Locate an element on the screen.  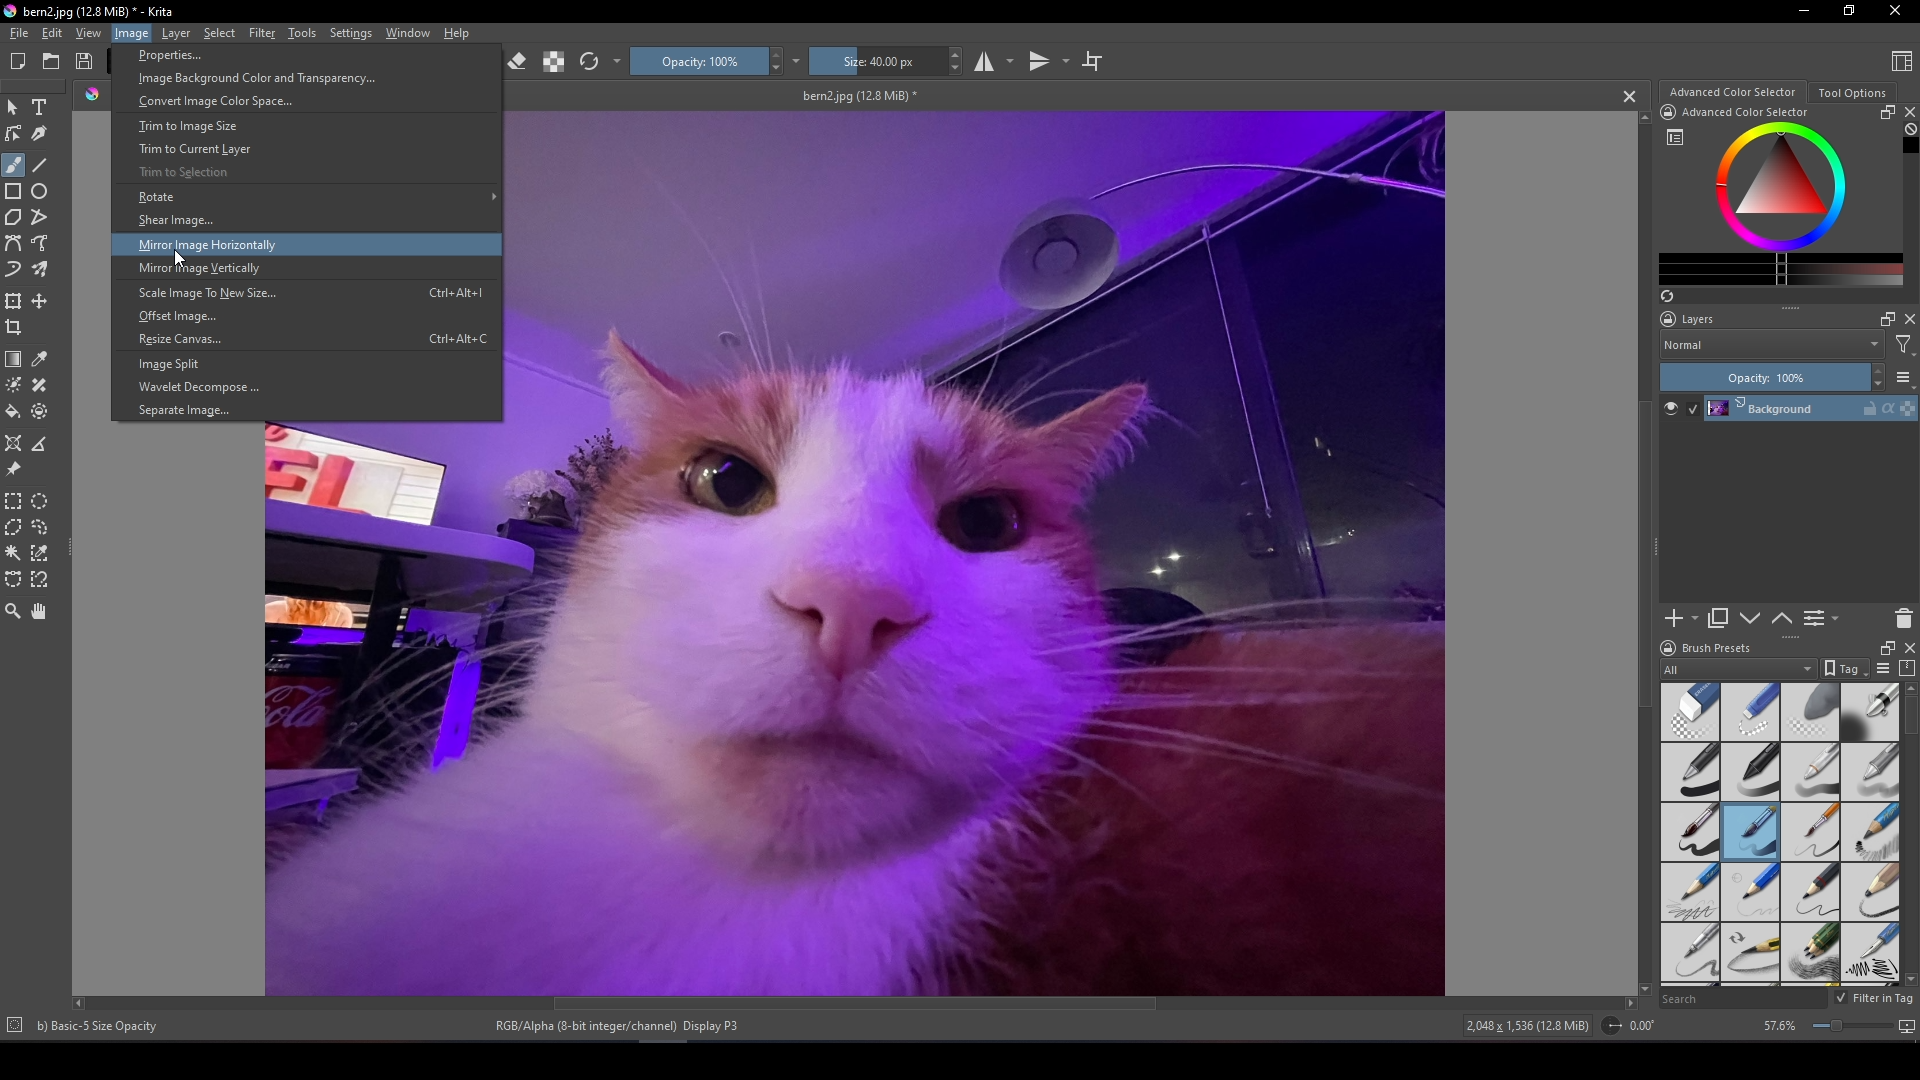
Left panel slider is located at coordinates (1657, 545).